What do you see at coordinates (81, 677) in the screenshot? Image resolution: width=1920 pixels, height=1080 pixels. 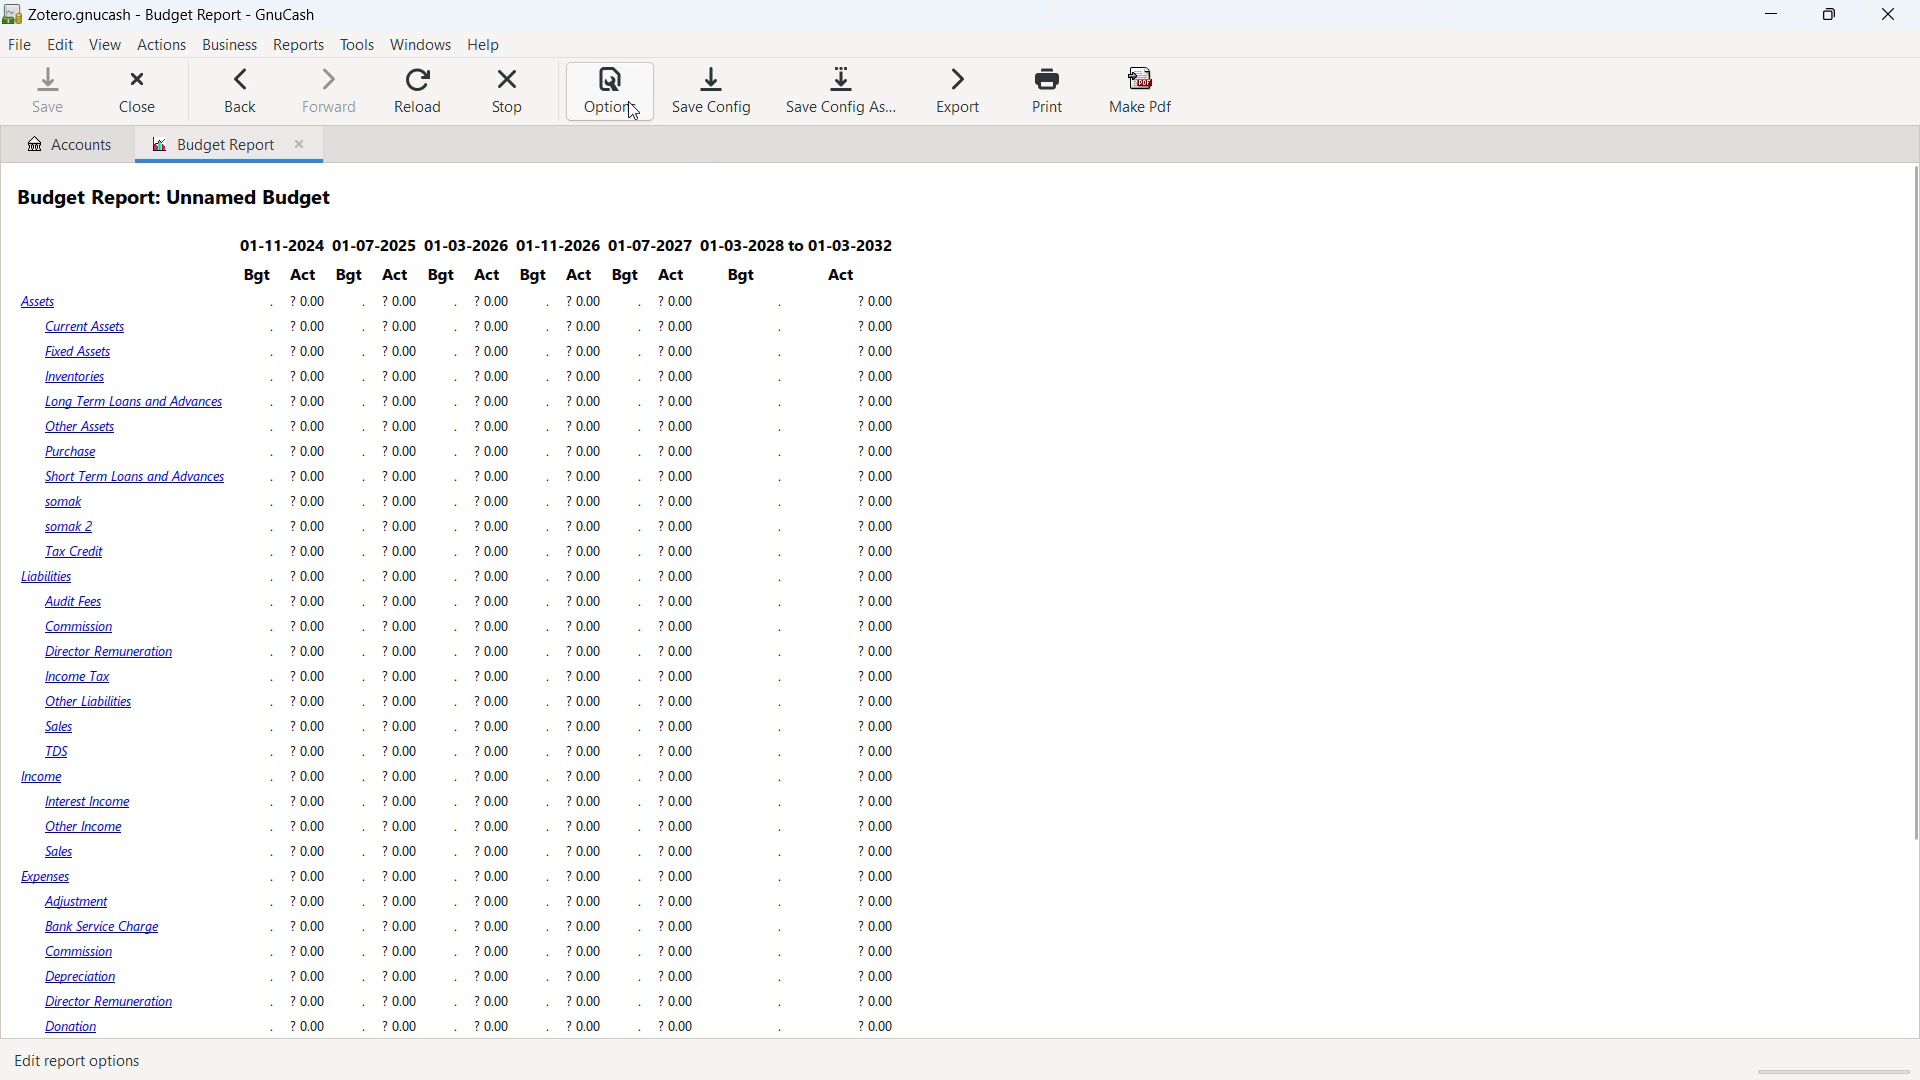 I see `Income Tax` at bounding box center [81, 677].